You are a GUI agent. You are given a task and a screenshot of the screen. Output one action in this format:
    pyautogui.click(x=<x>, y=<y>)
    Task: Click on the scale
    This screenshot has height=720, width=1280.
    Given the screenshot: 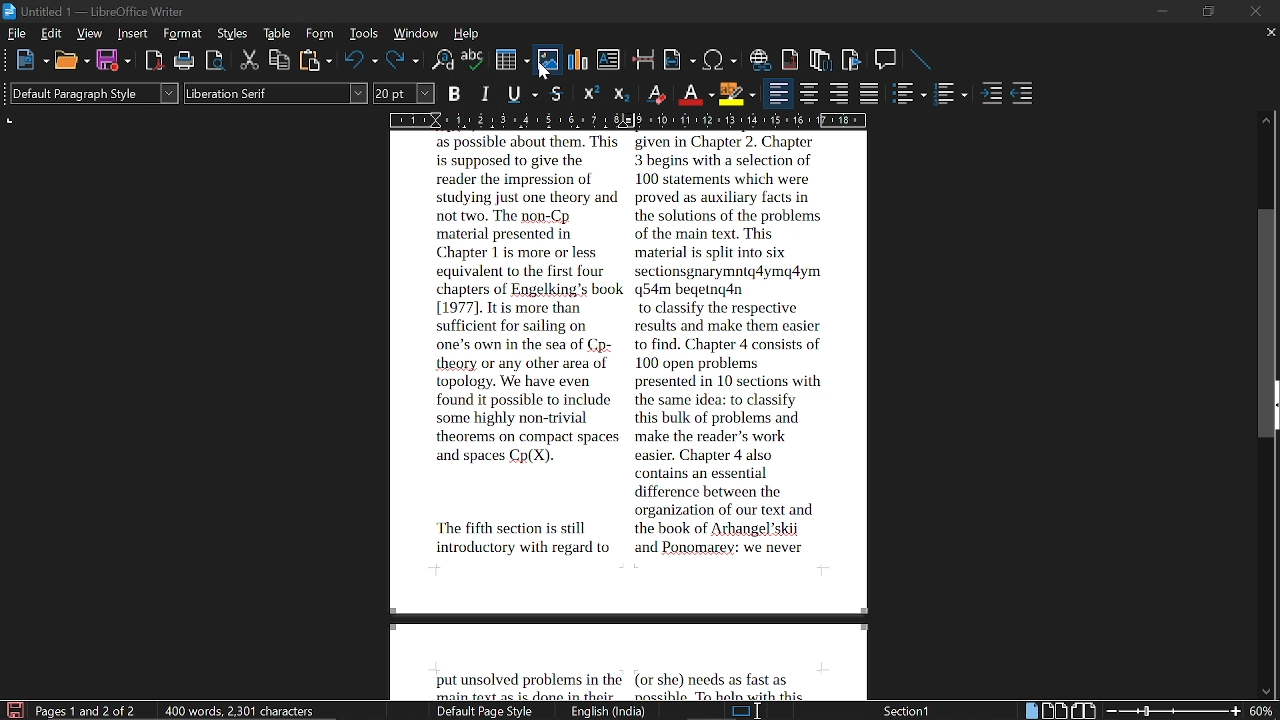 What is the action you would take?
    pyautogui.click(x=630, y=120)
    